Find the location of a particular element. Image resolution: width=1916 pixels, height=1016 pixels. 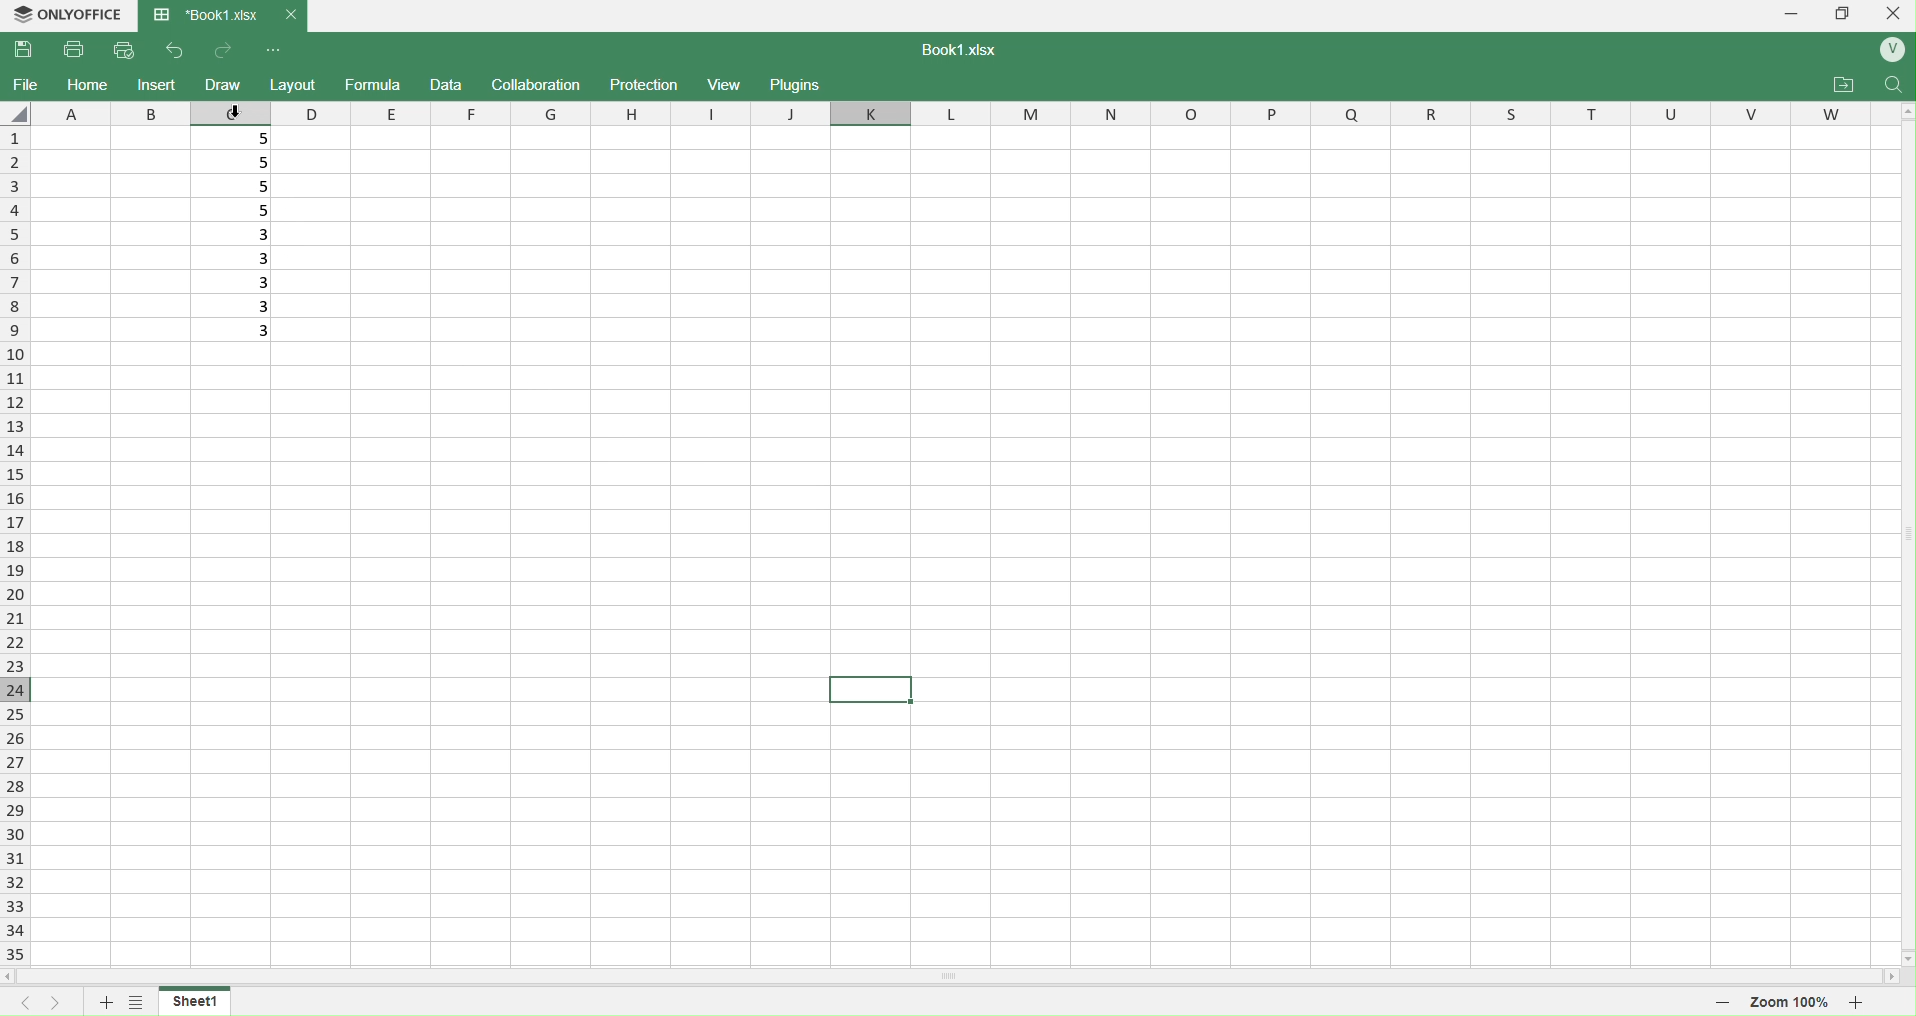

Quick Print is located at coordinates (124, 49).